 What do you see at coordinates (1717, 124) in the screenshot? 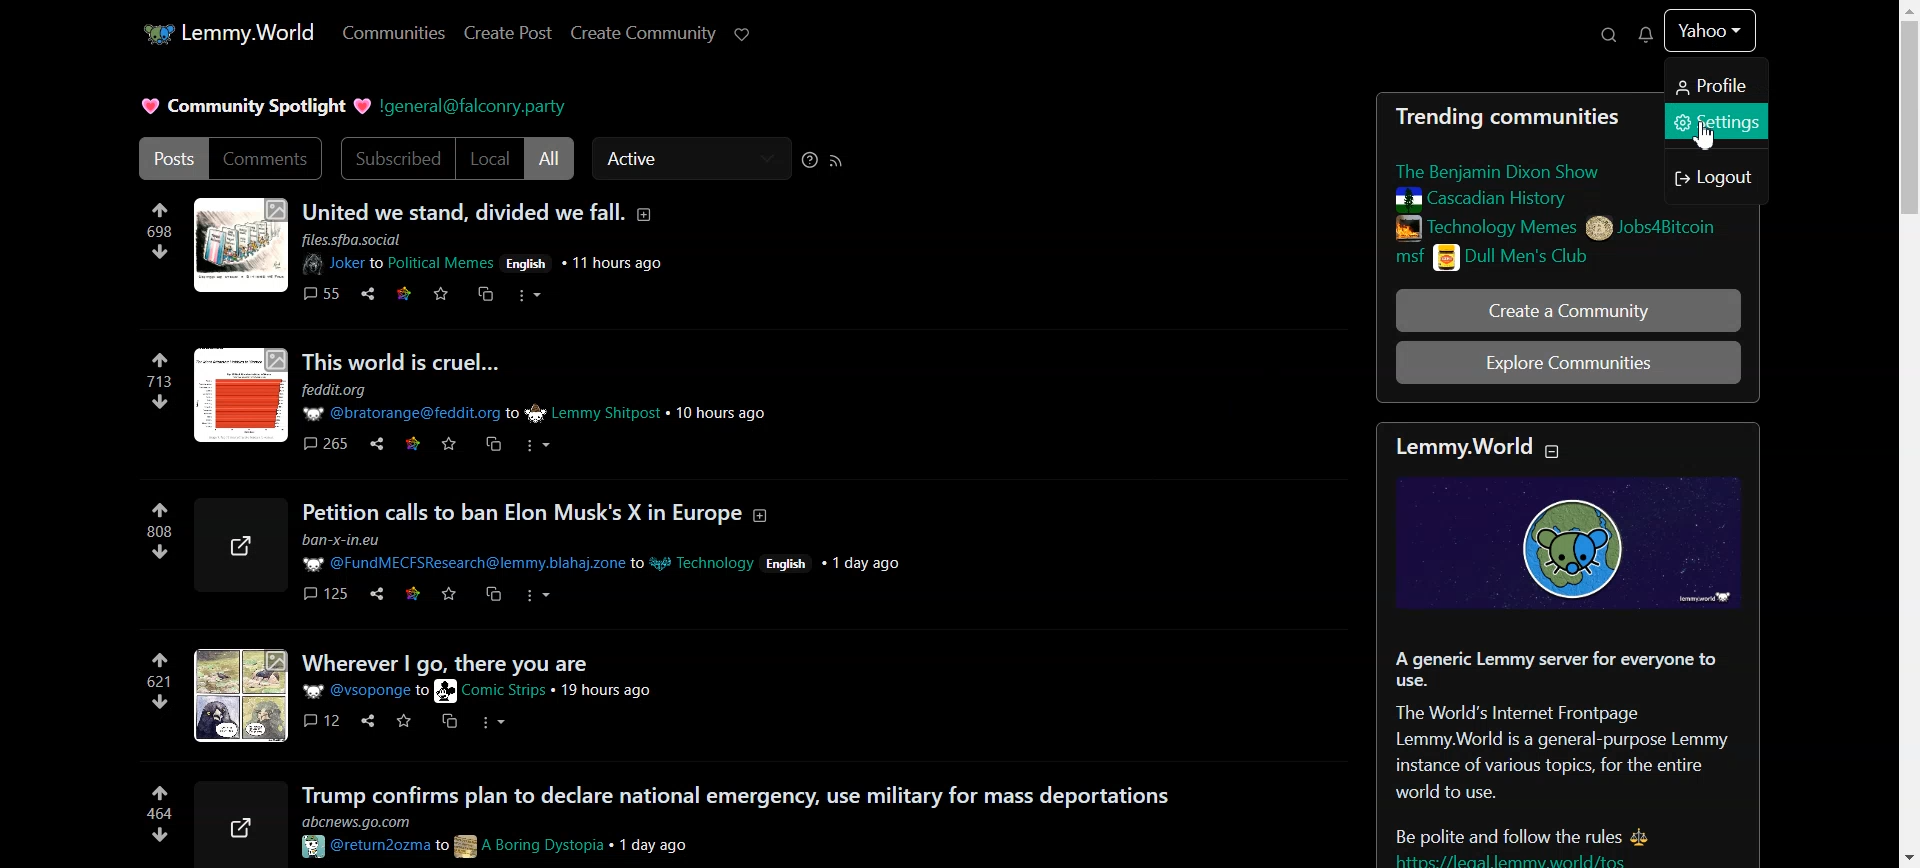
I see `Settings` at bounding box center [1717, 124].